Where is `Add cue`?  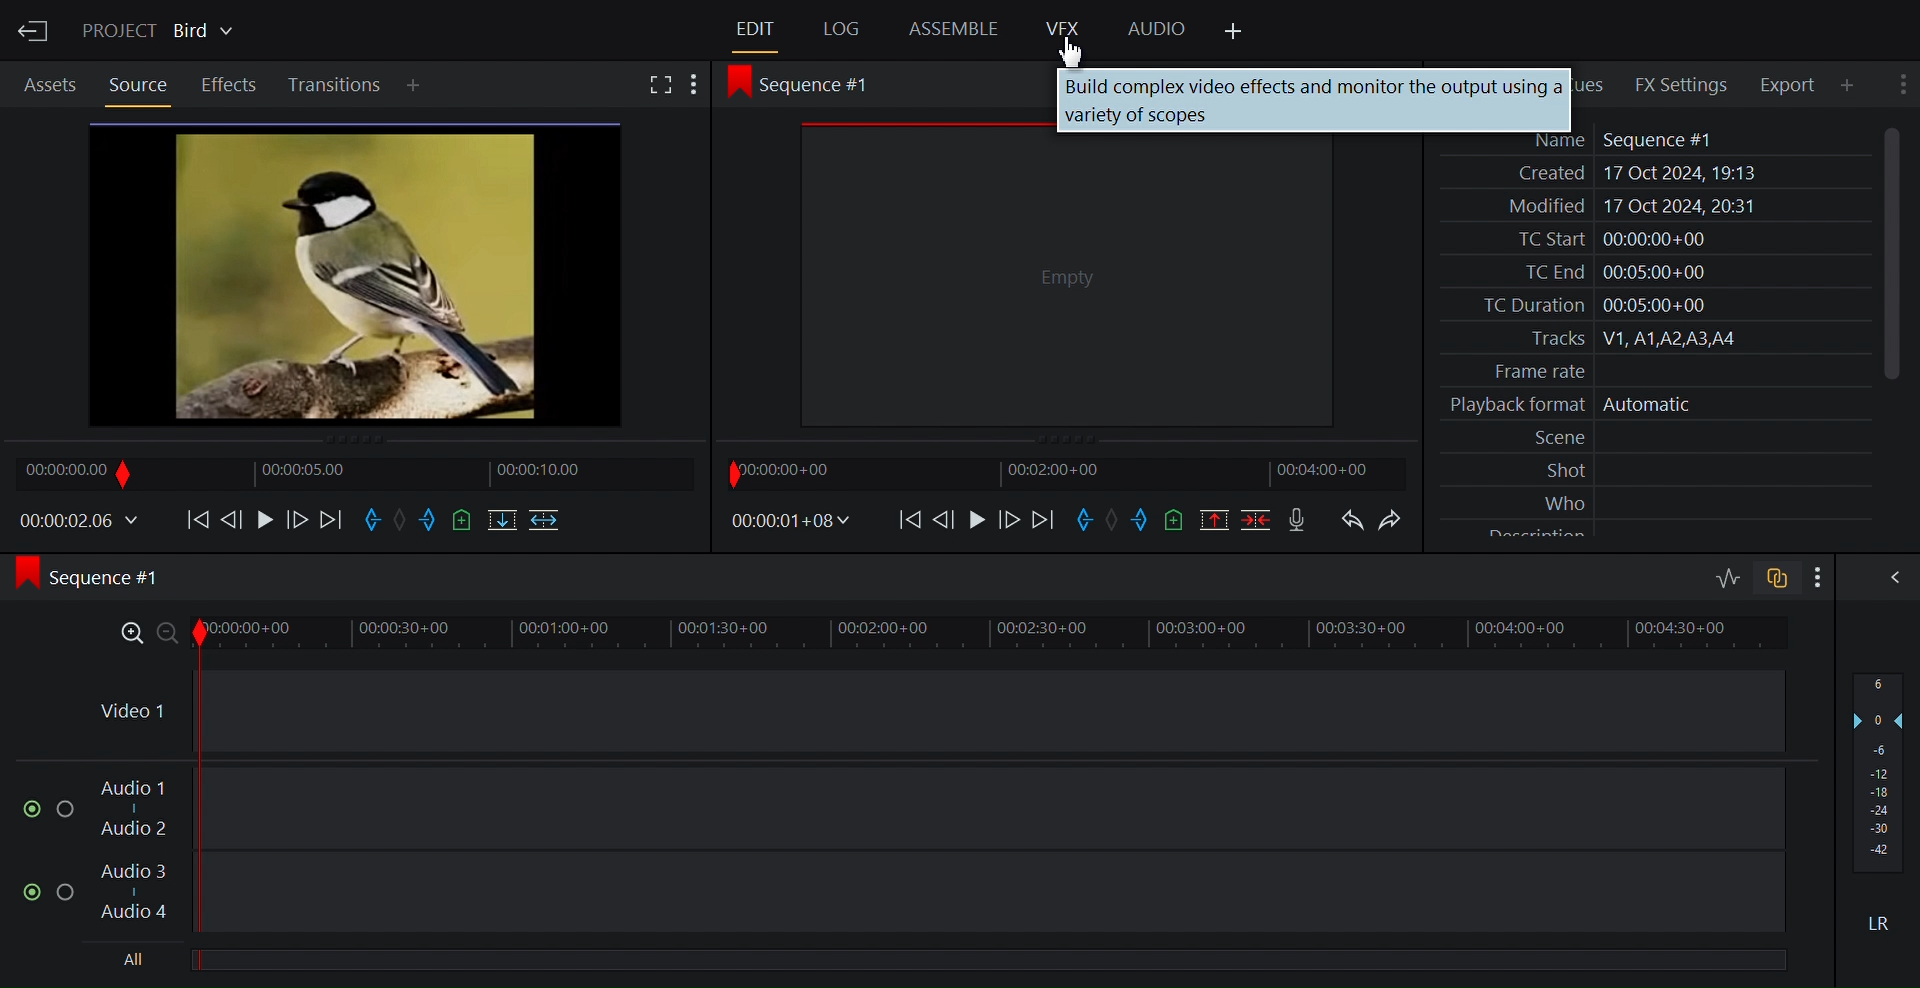
Add cue is located at coordinates (460, 522).